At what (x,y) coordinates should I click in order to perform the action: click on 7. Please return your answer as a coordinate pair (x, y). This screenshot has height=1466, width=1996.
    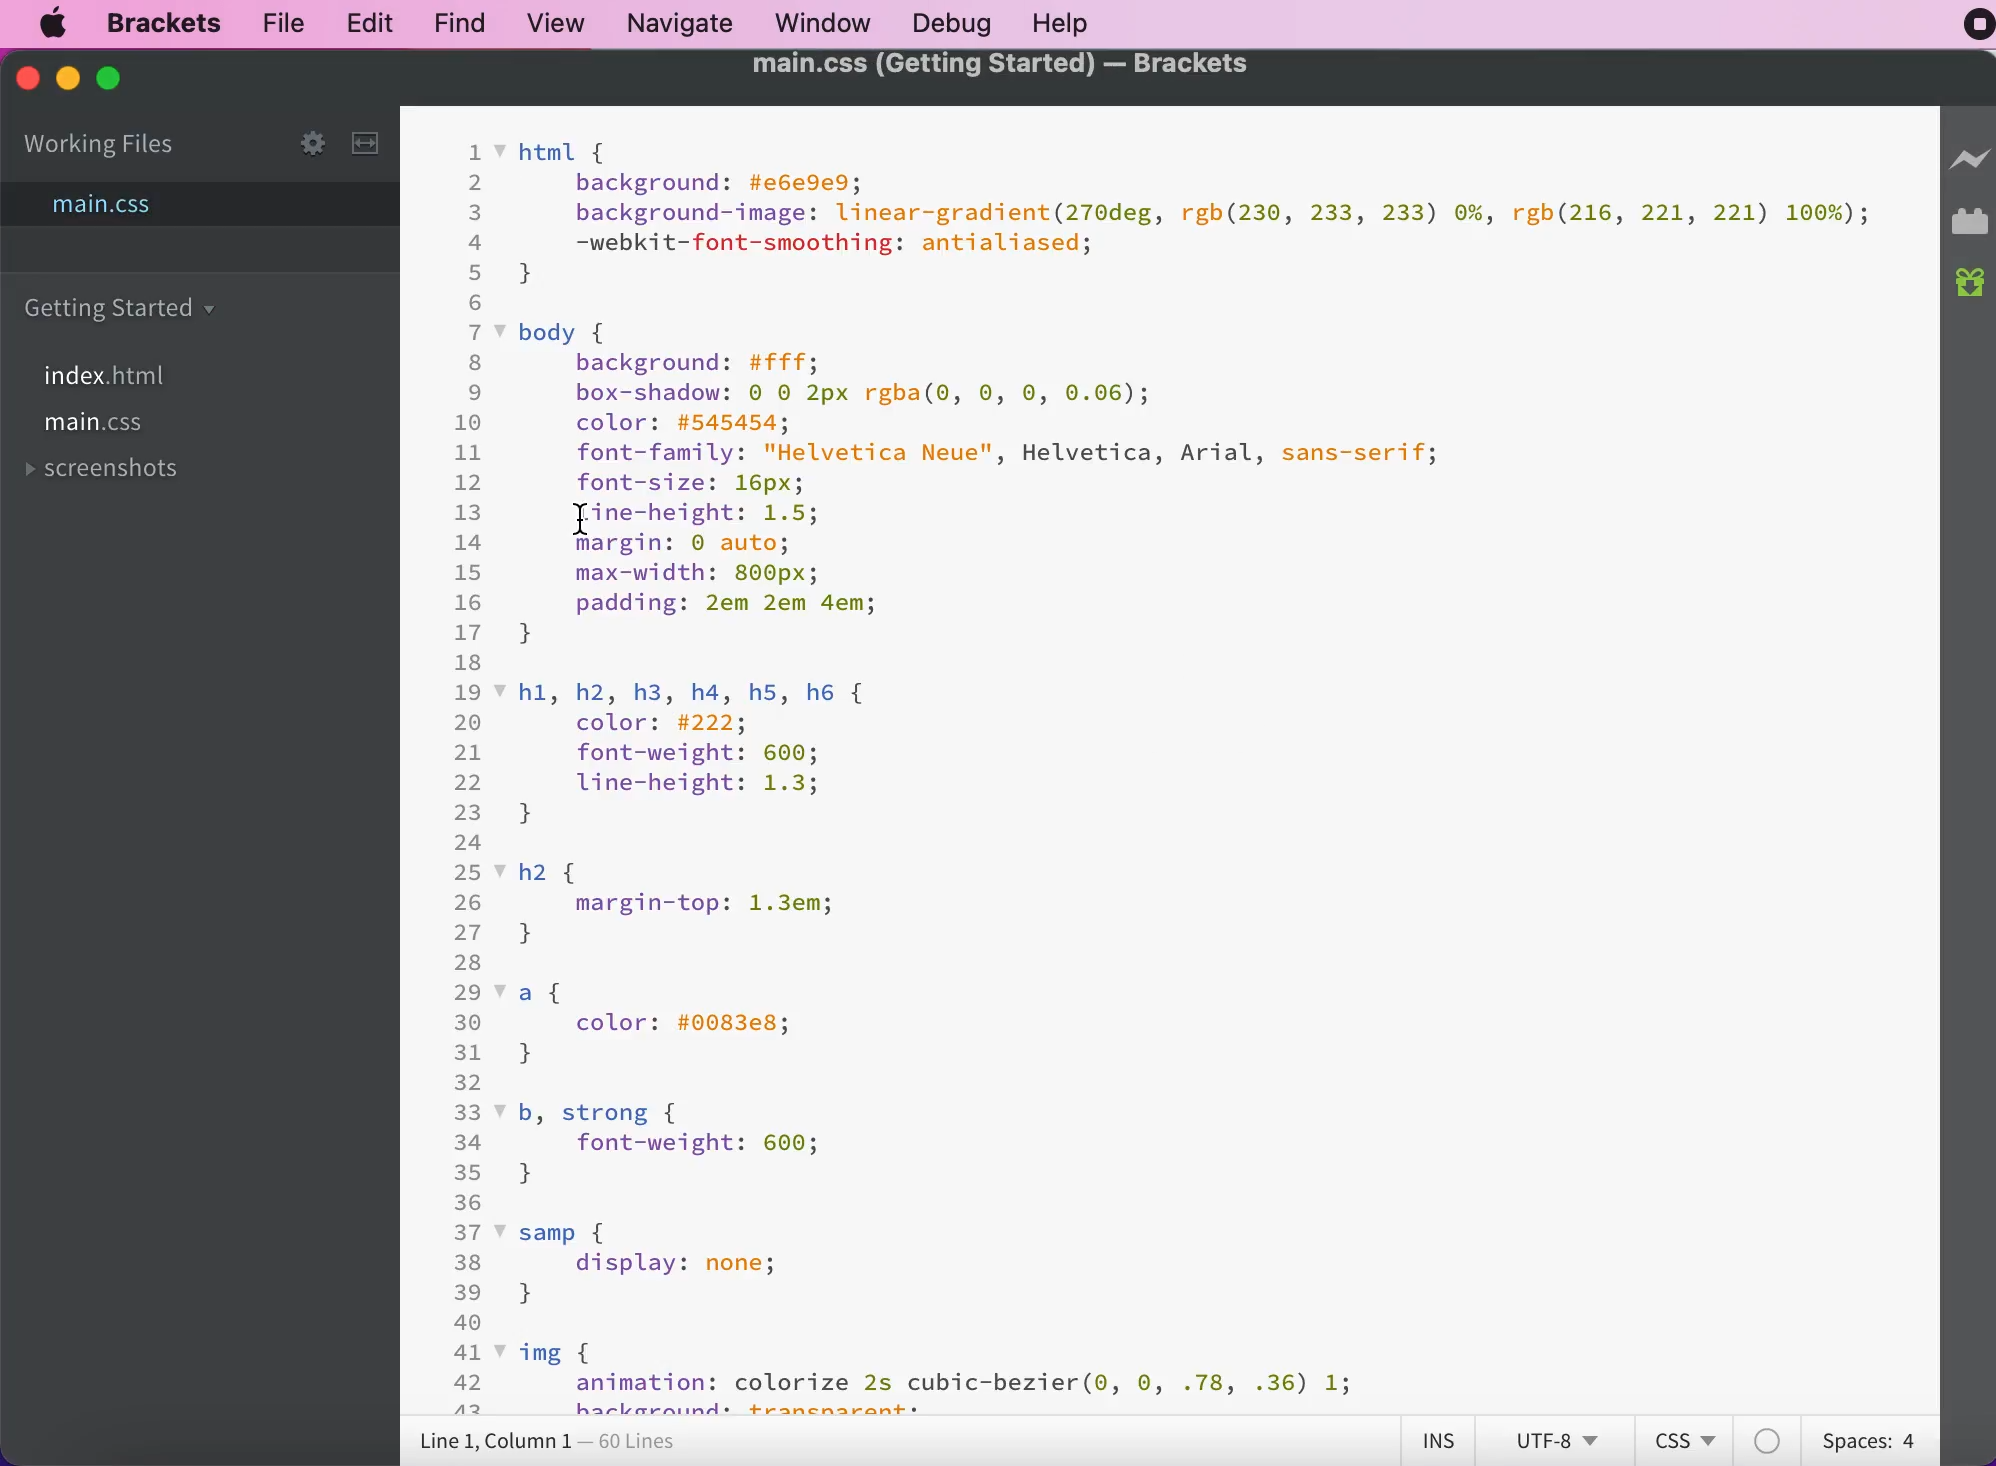
    Looking at the image, I should click on (474, 333).